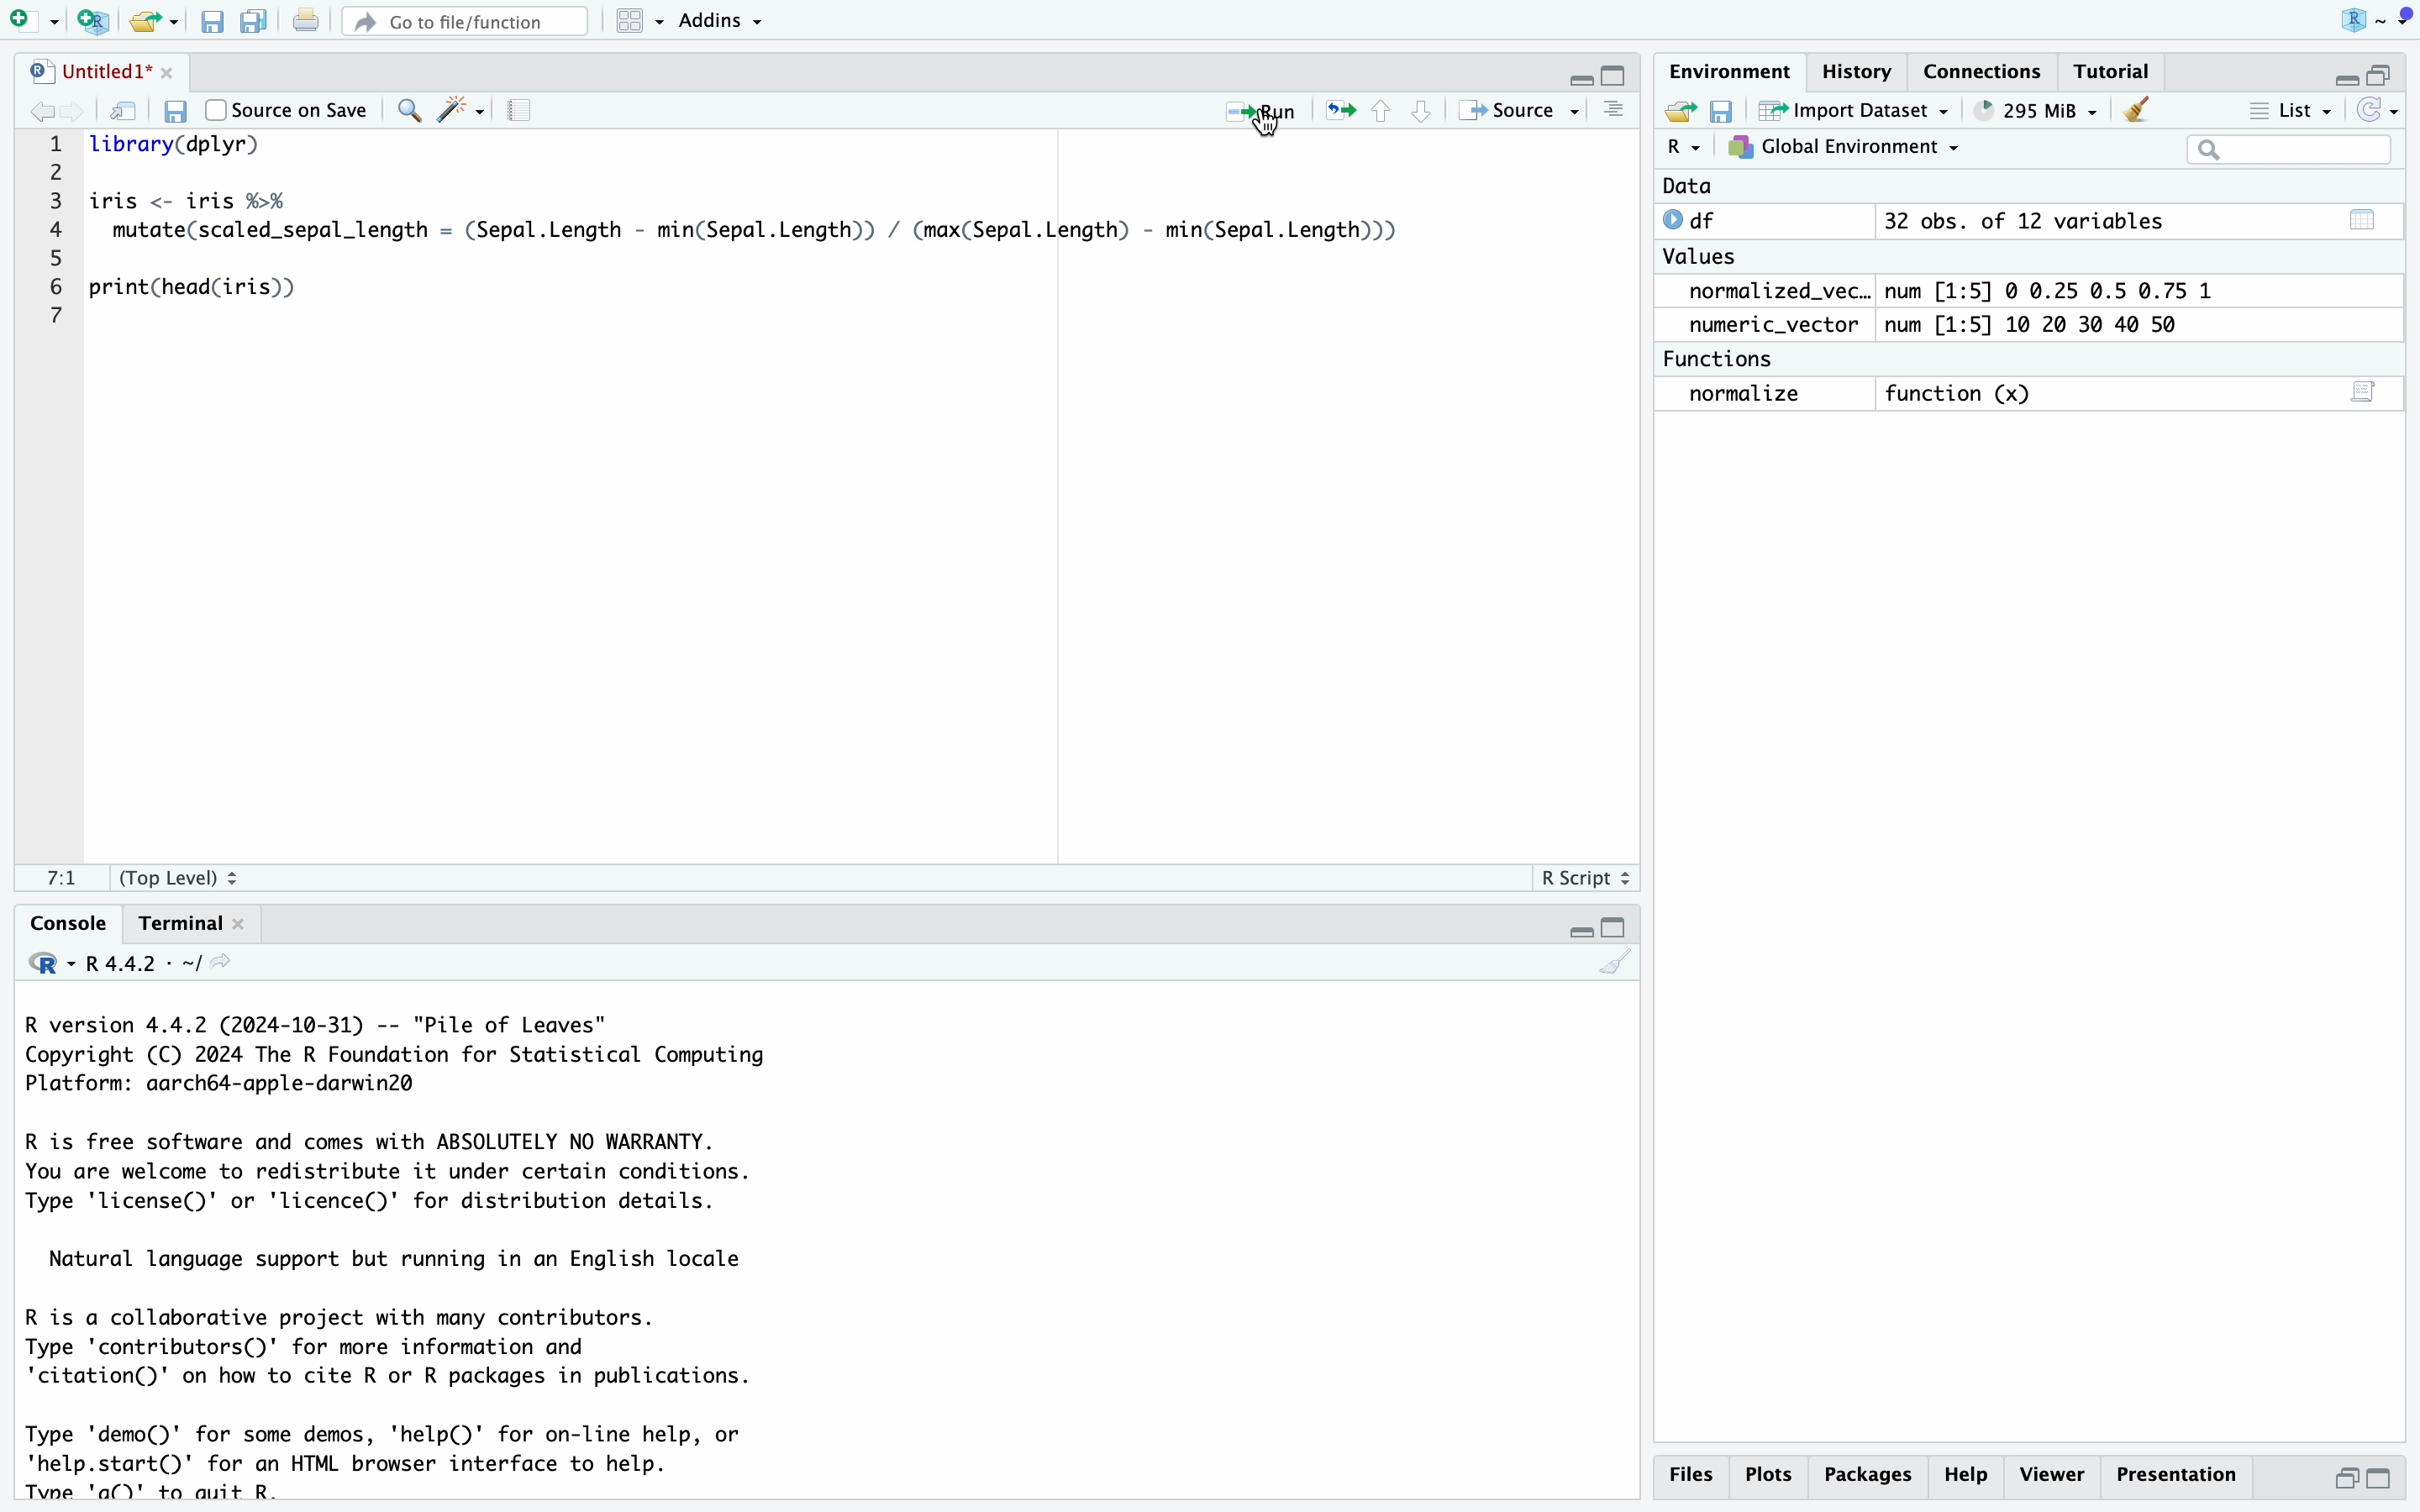 Image resolution: width=2420 pixels, height=1512 pixels. I want to click on Refresh, so click(2380, 110).